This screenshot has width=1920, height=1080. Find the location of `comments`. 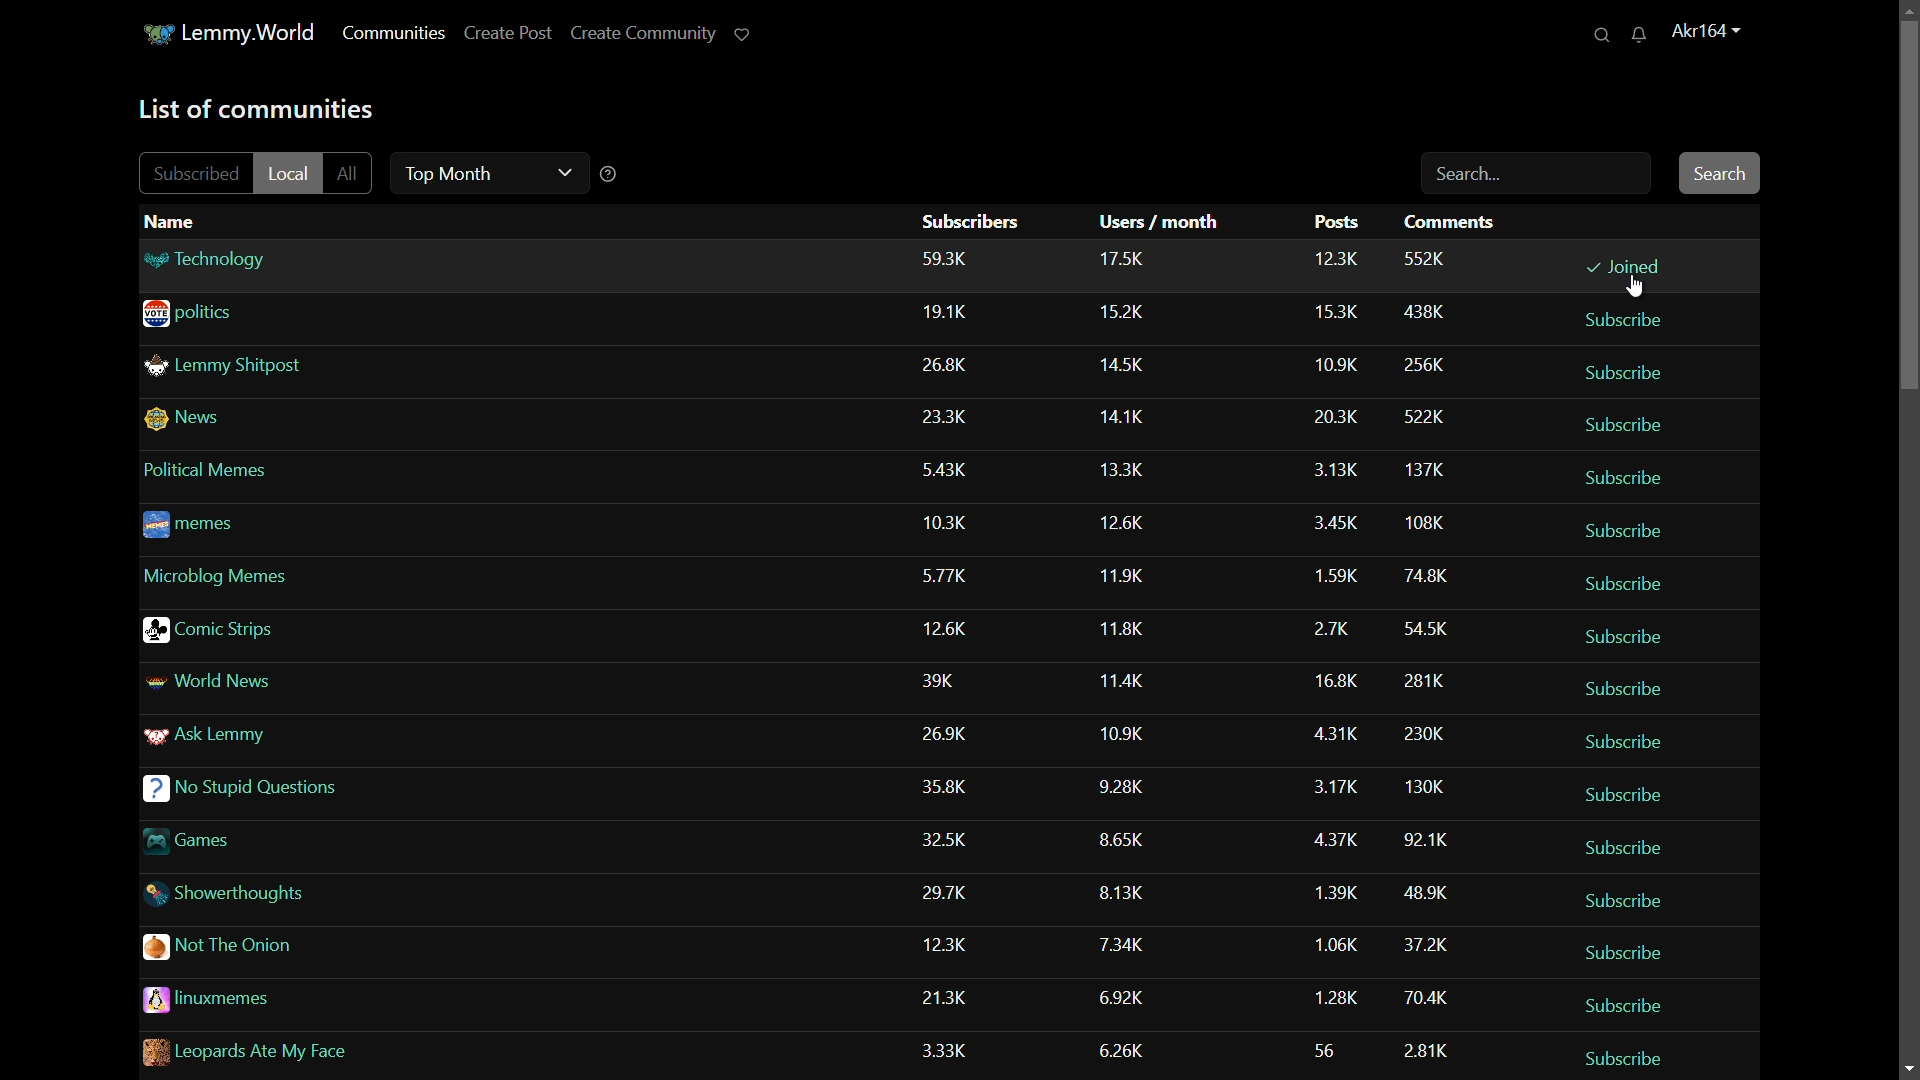

comments is located at coordinates (1431, 624).